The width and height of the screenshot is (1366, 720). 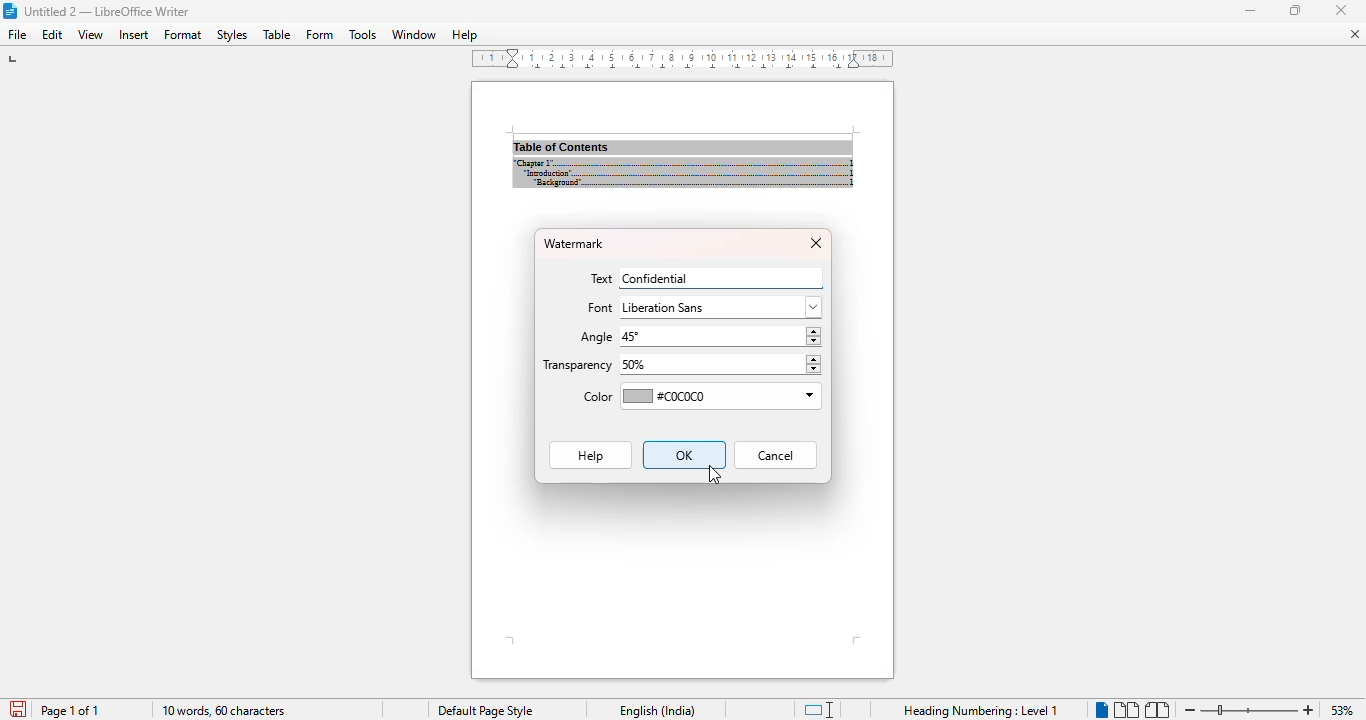 I want to click on standard selection, so click(x=816, y=709).